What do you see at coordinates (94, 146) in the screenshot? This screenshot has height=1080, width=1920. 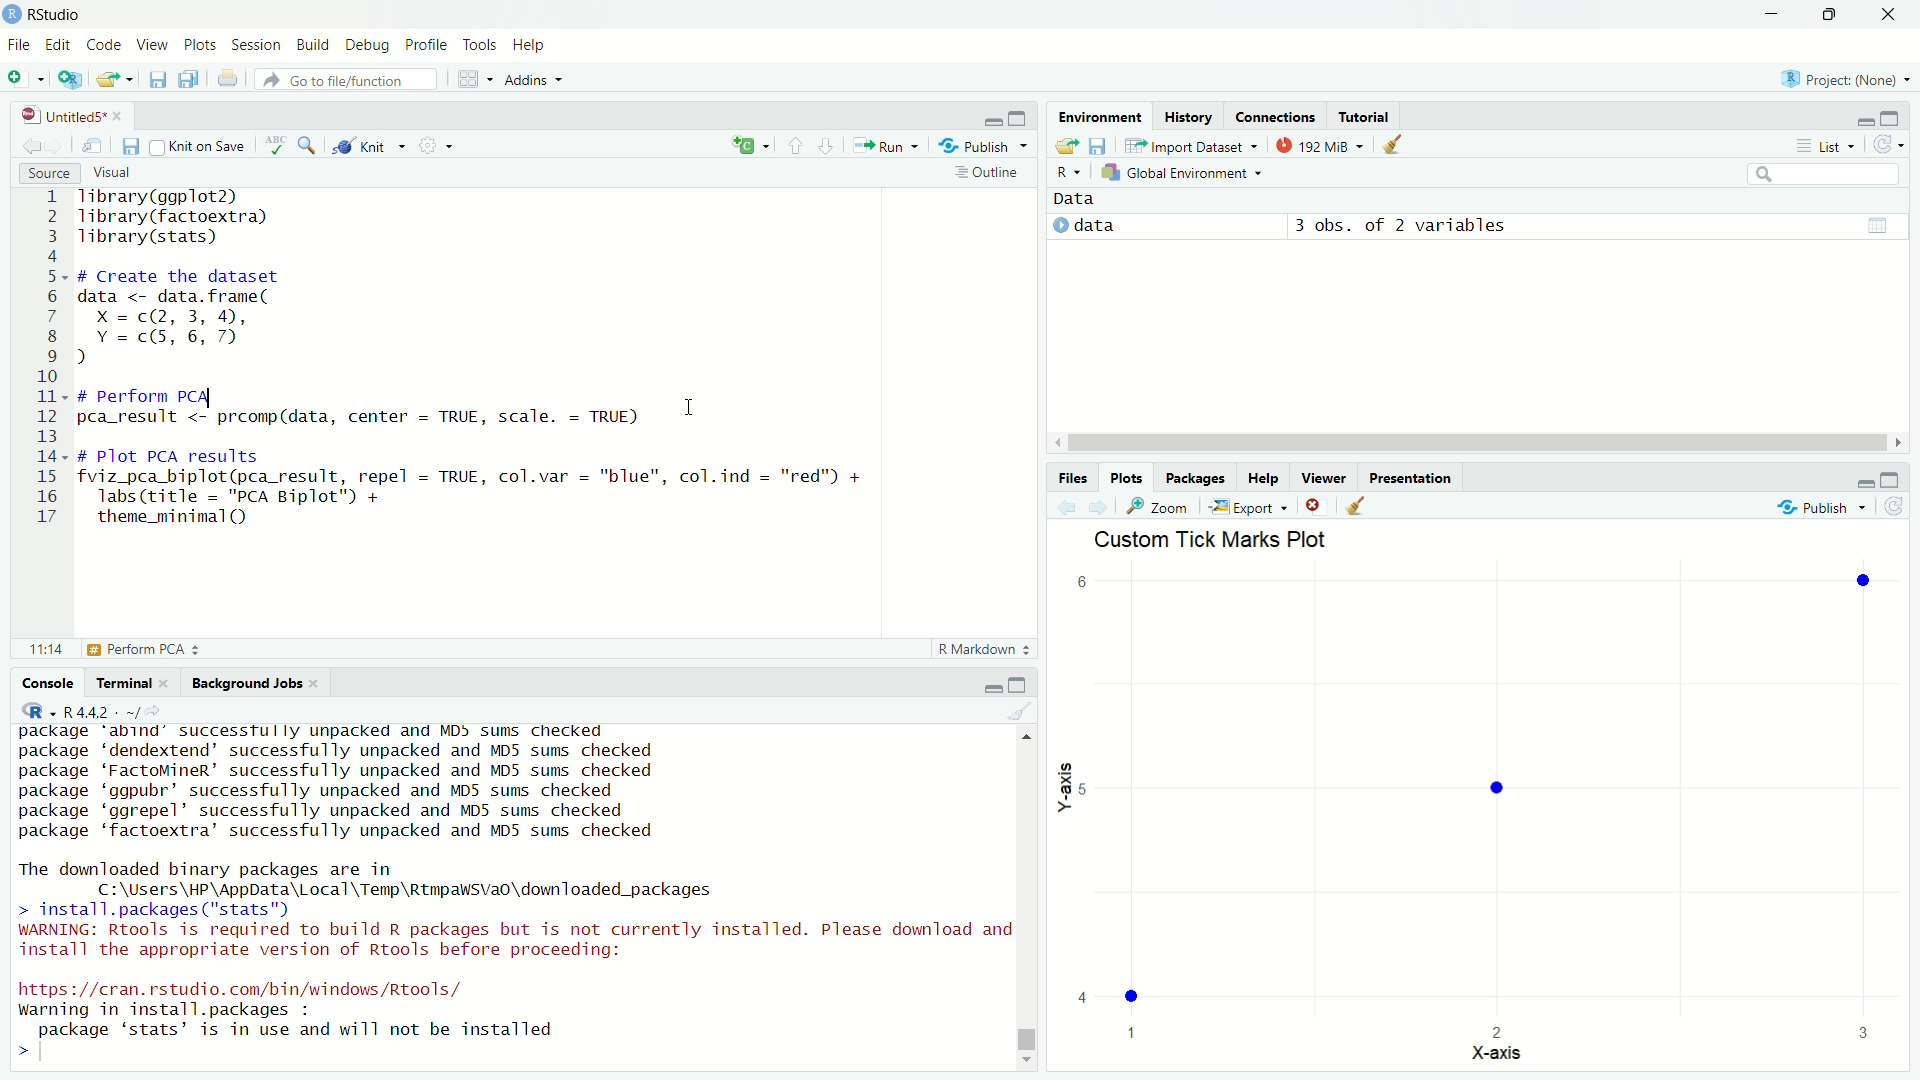 I see `show in new window` at bounding box center [94, 146].